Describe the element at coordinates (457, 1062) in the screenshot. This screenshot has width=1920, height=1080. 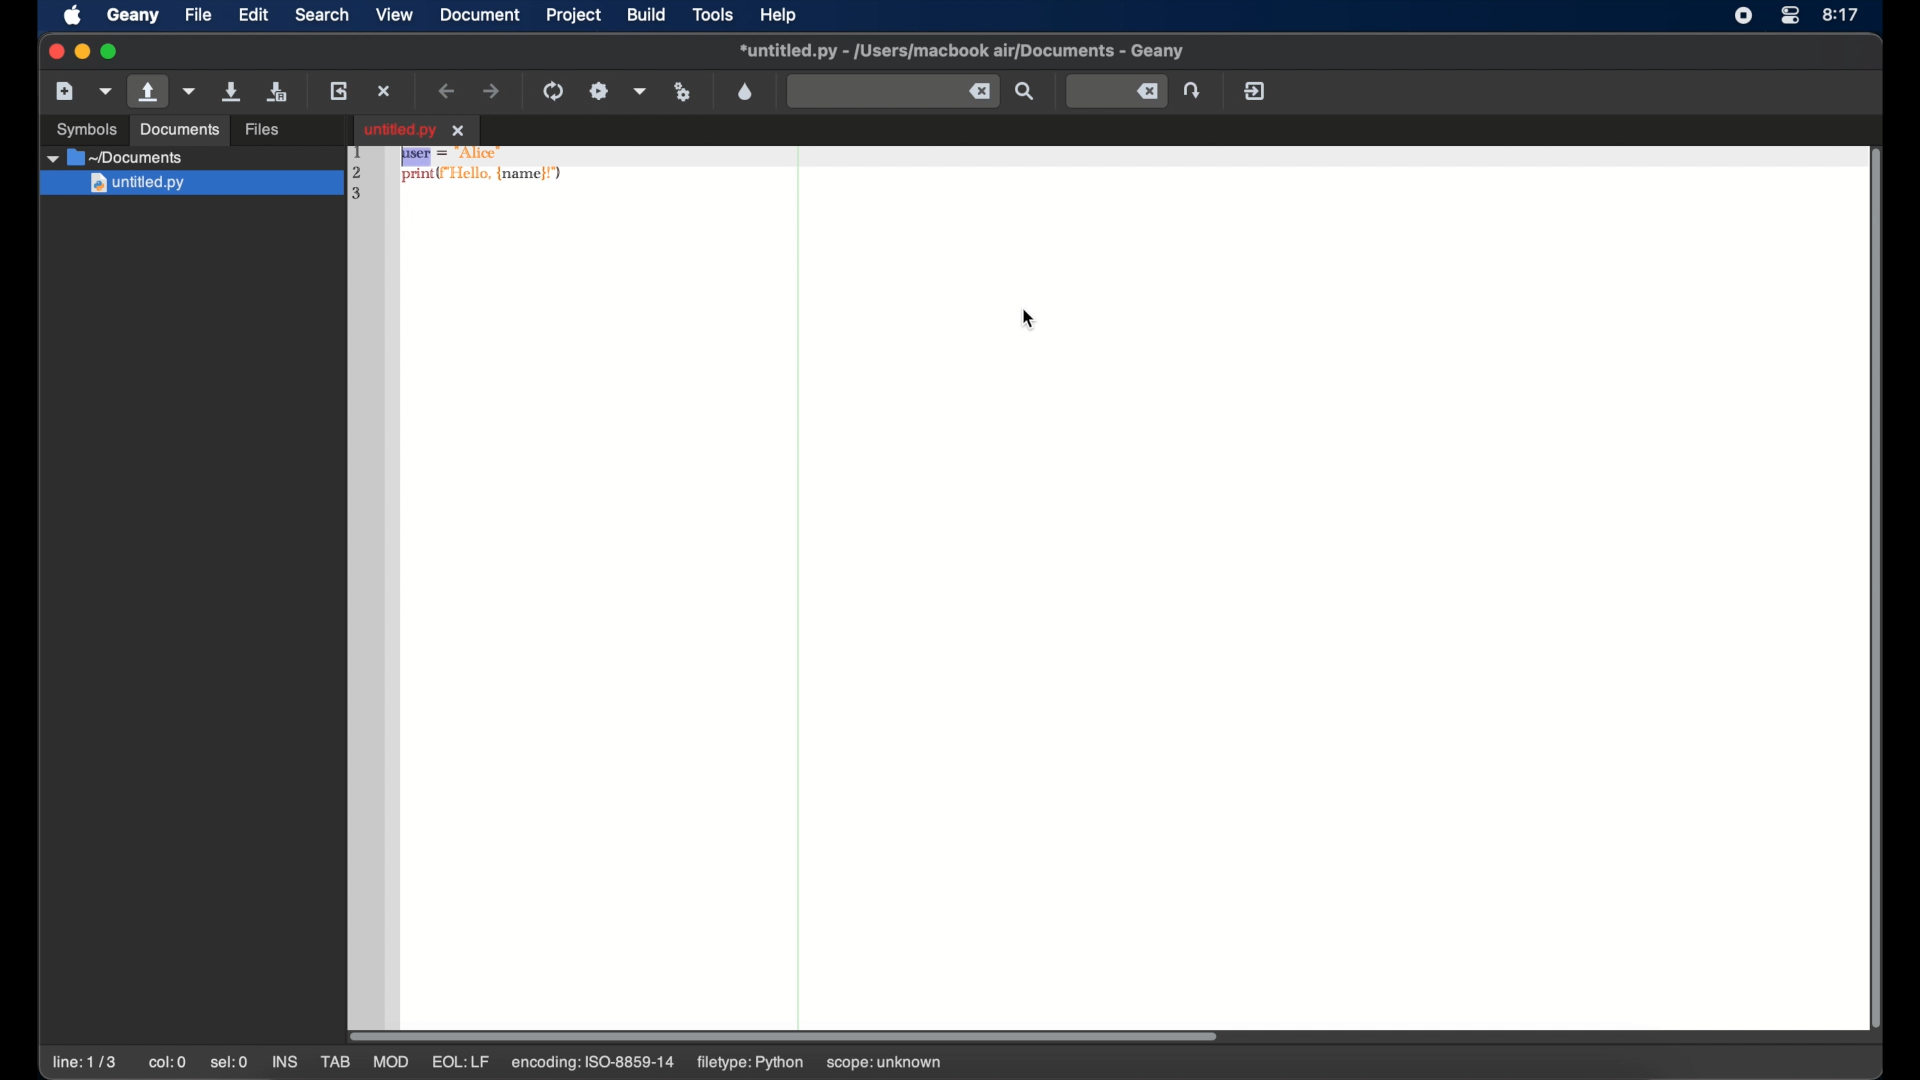
I see `eql: lf` at that location.